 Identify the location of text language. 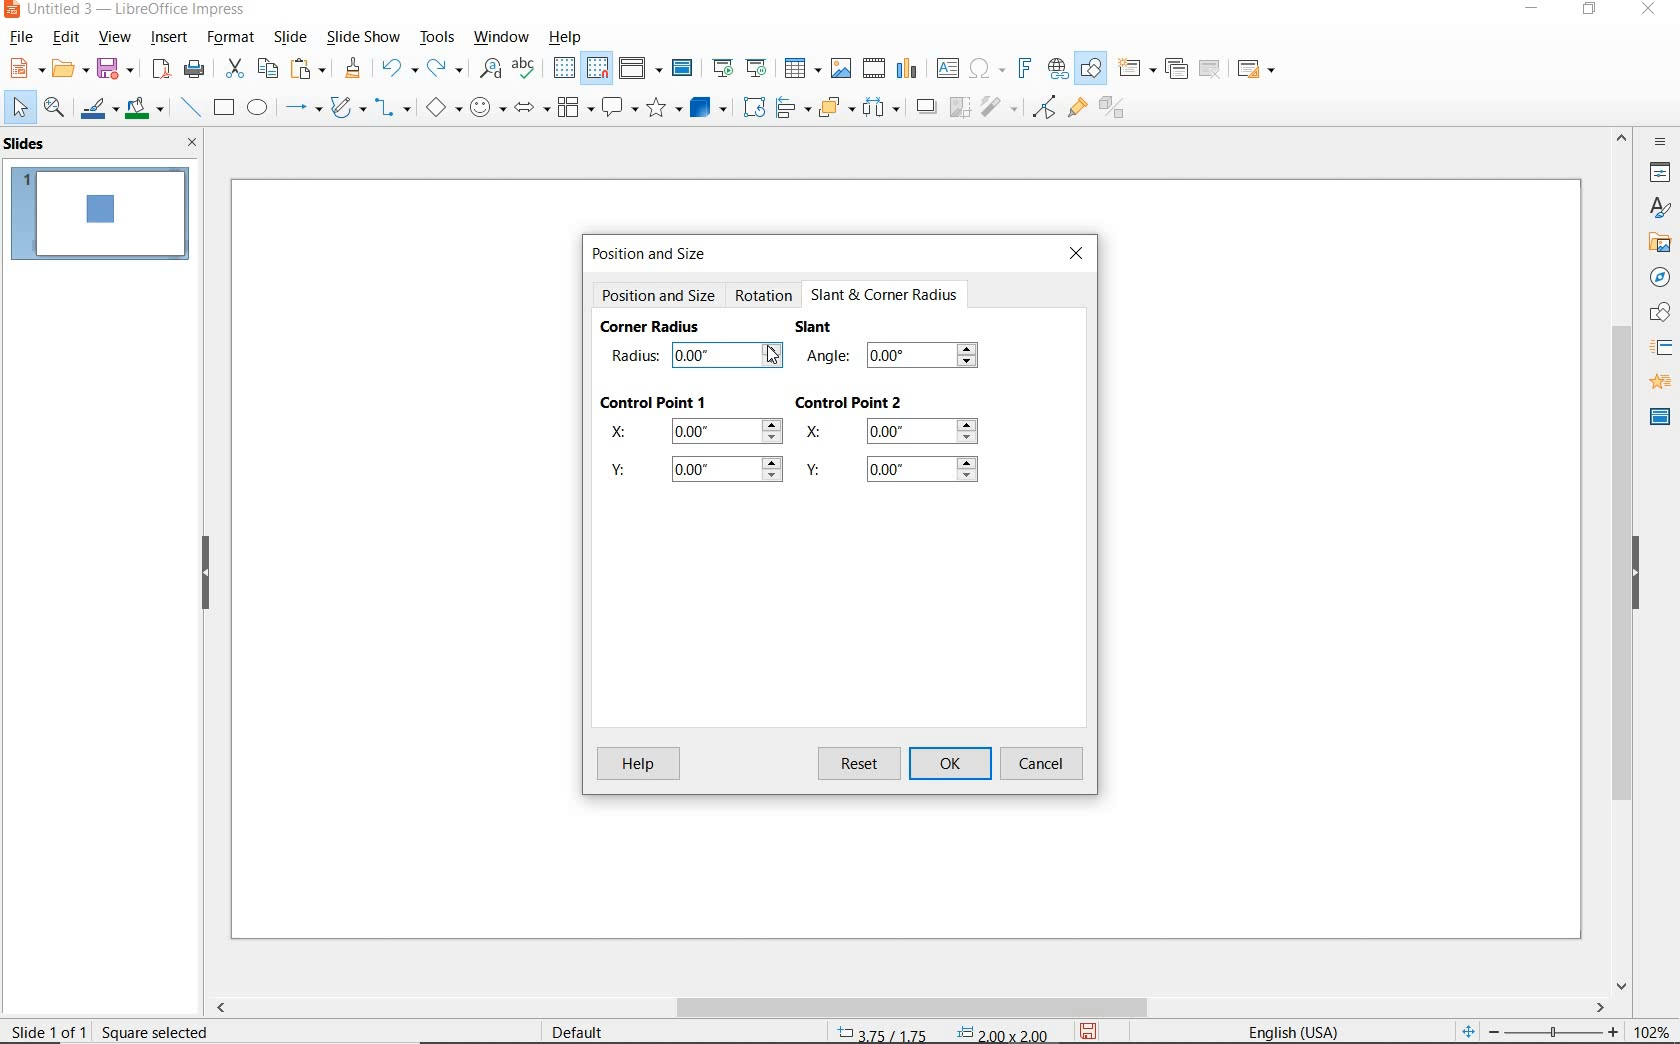
(1302, 1031).